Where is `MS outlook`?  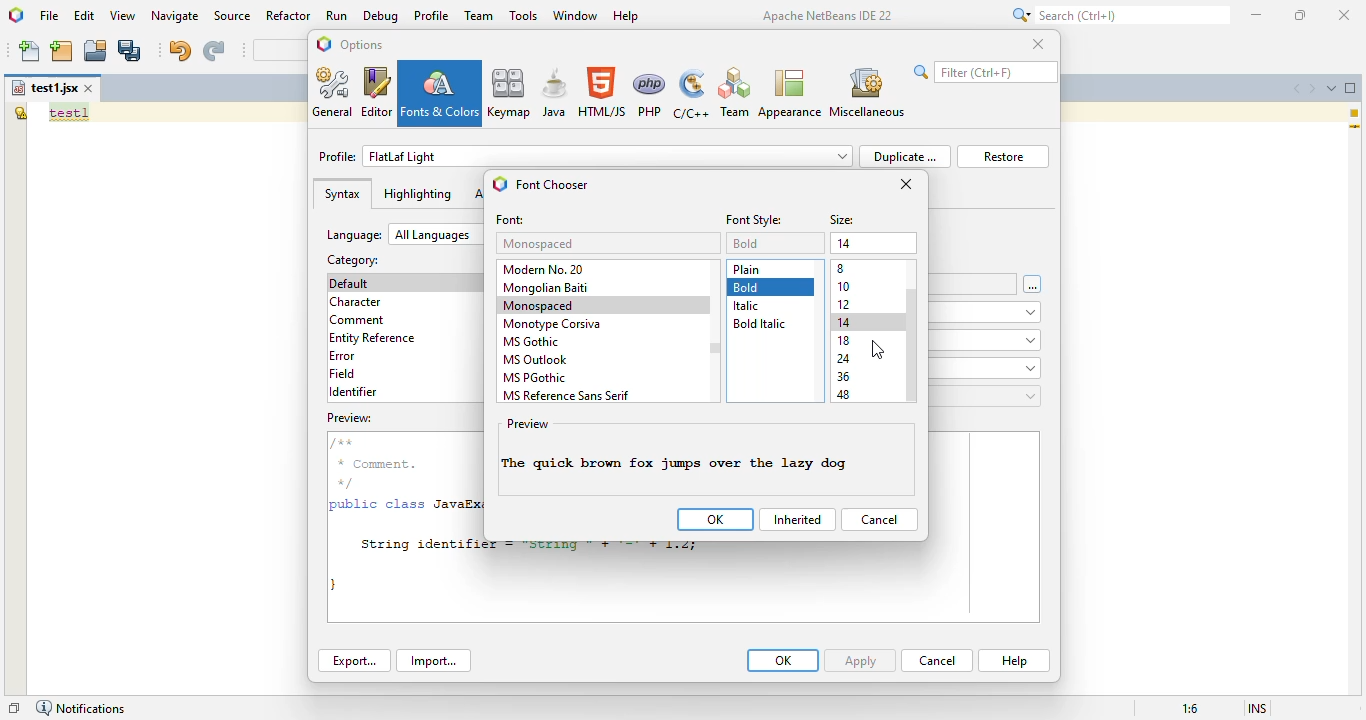
MS outlook is located at coordinates (536, 360).